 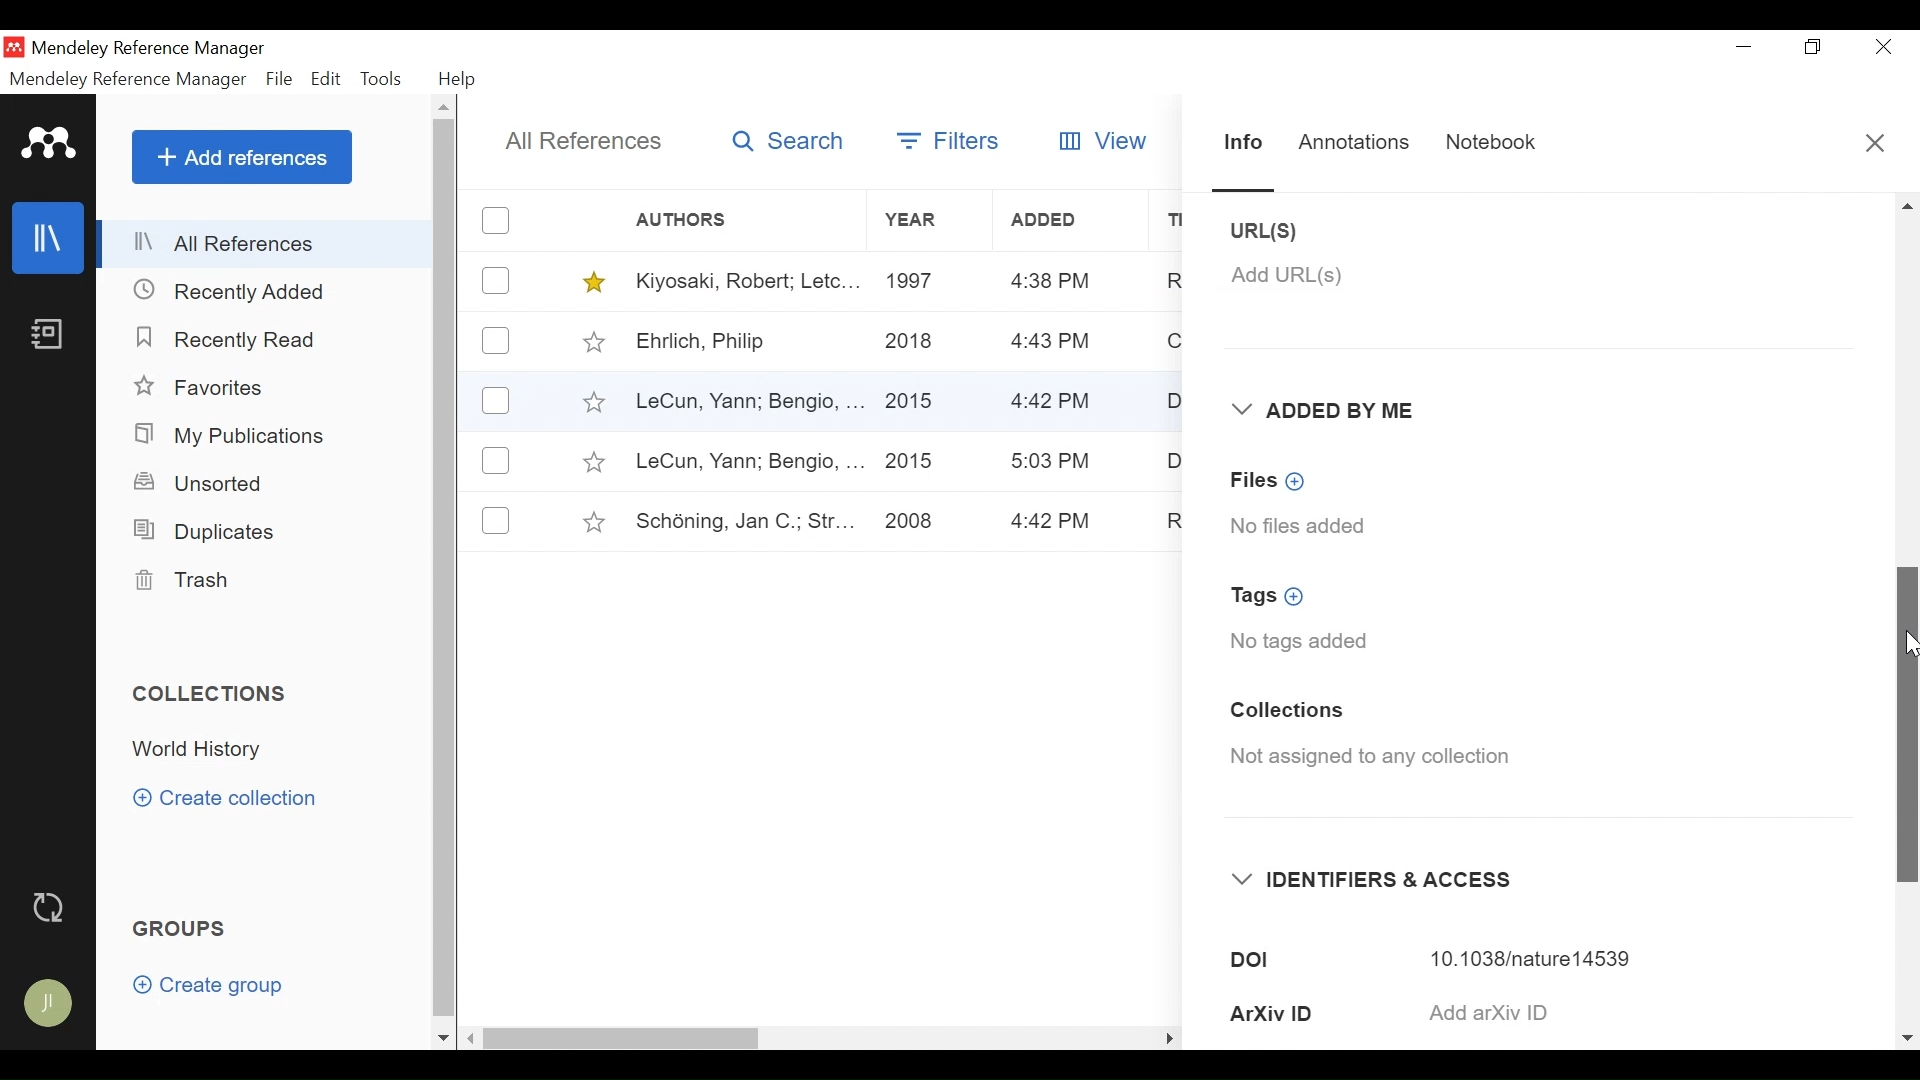 I want to click on Kiyosaki, Robert; Letc.., so click(x=749, y=279).